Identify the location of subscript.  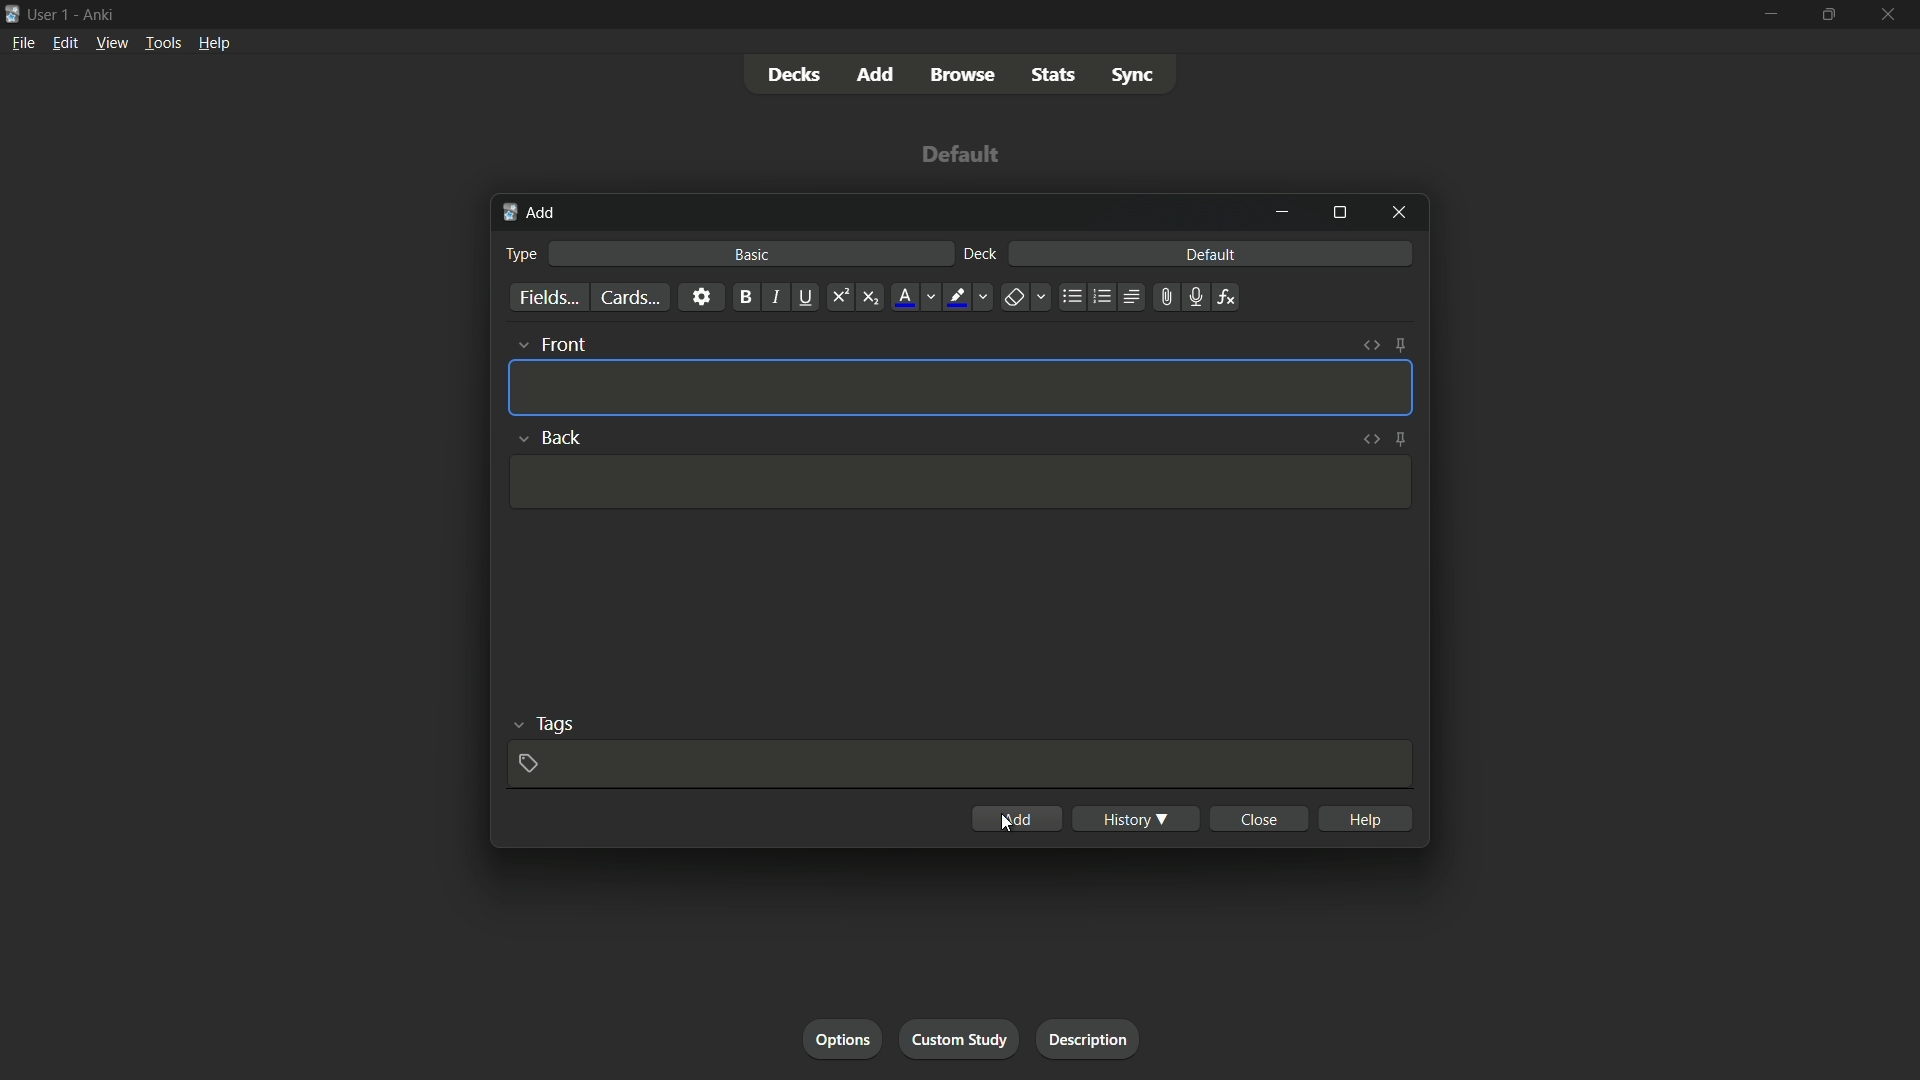
(871, 297).